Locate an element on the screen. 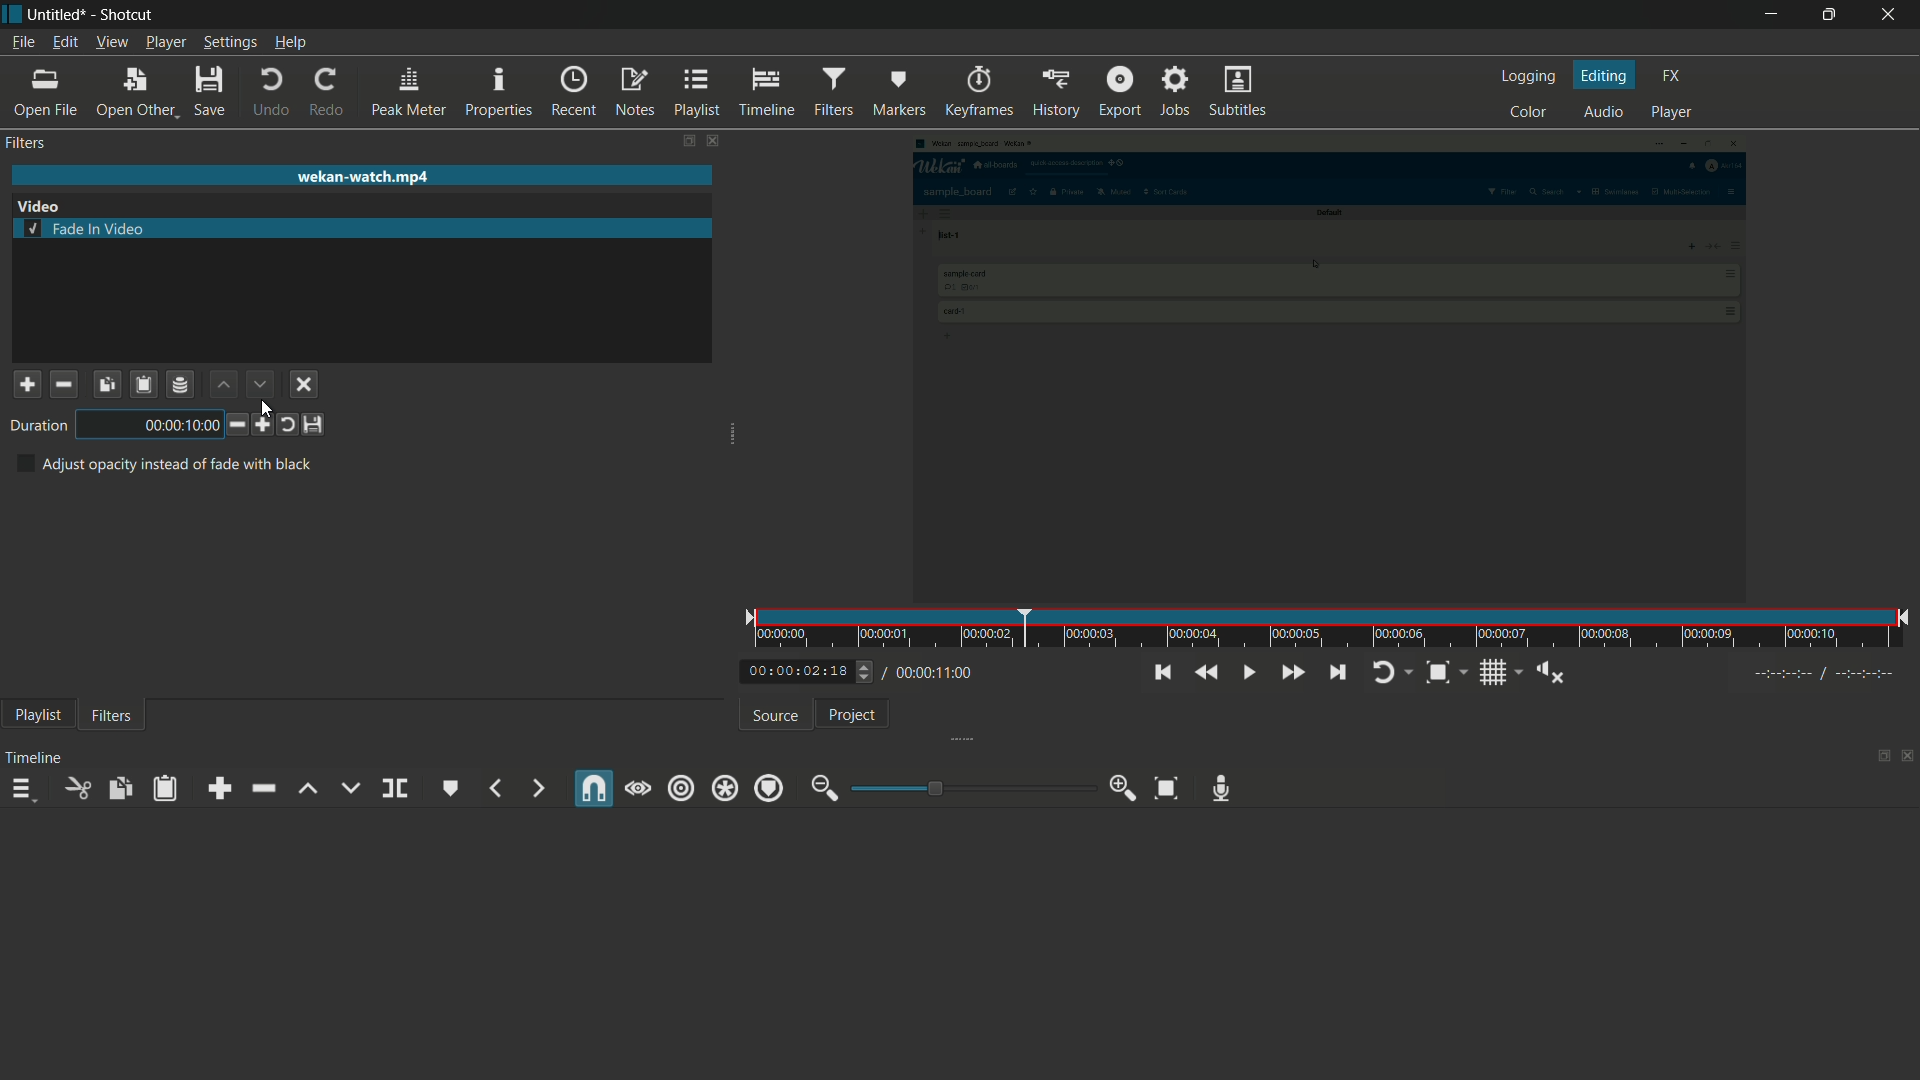 This screenshot has height=1080, width=1920. close app is located at coordinates (1891, 16).